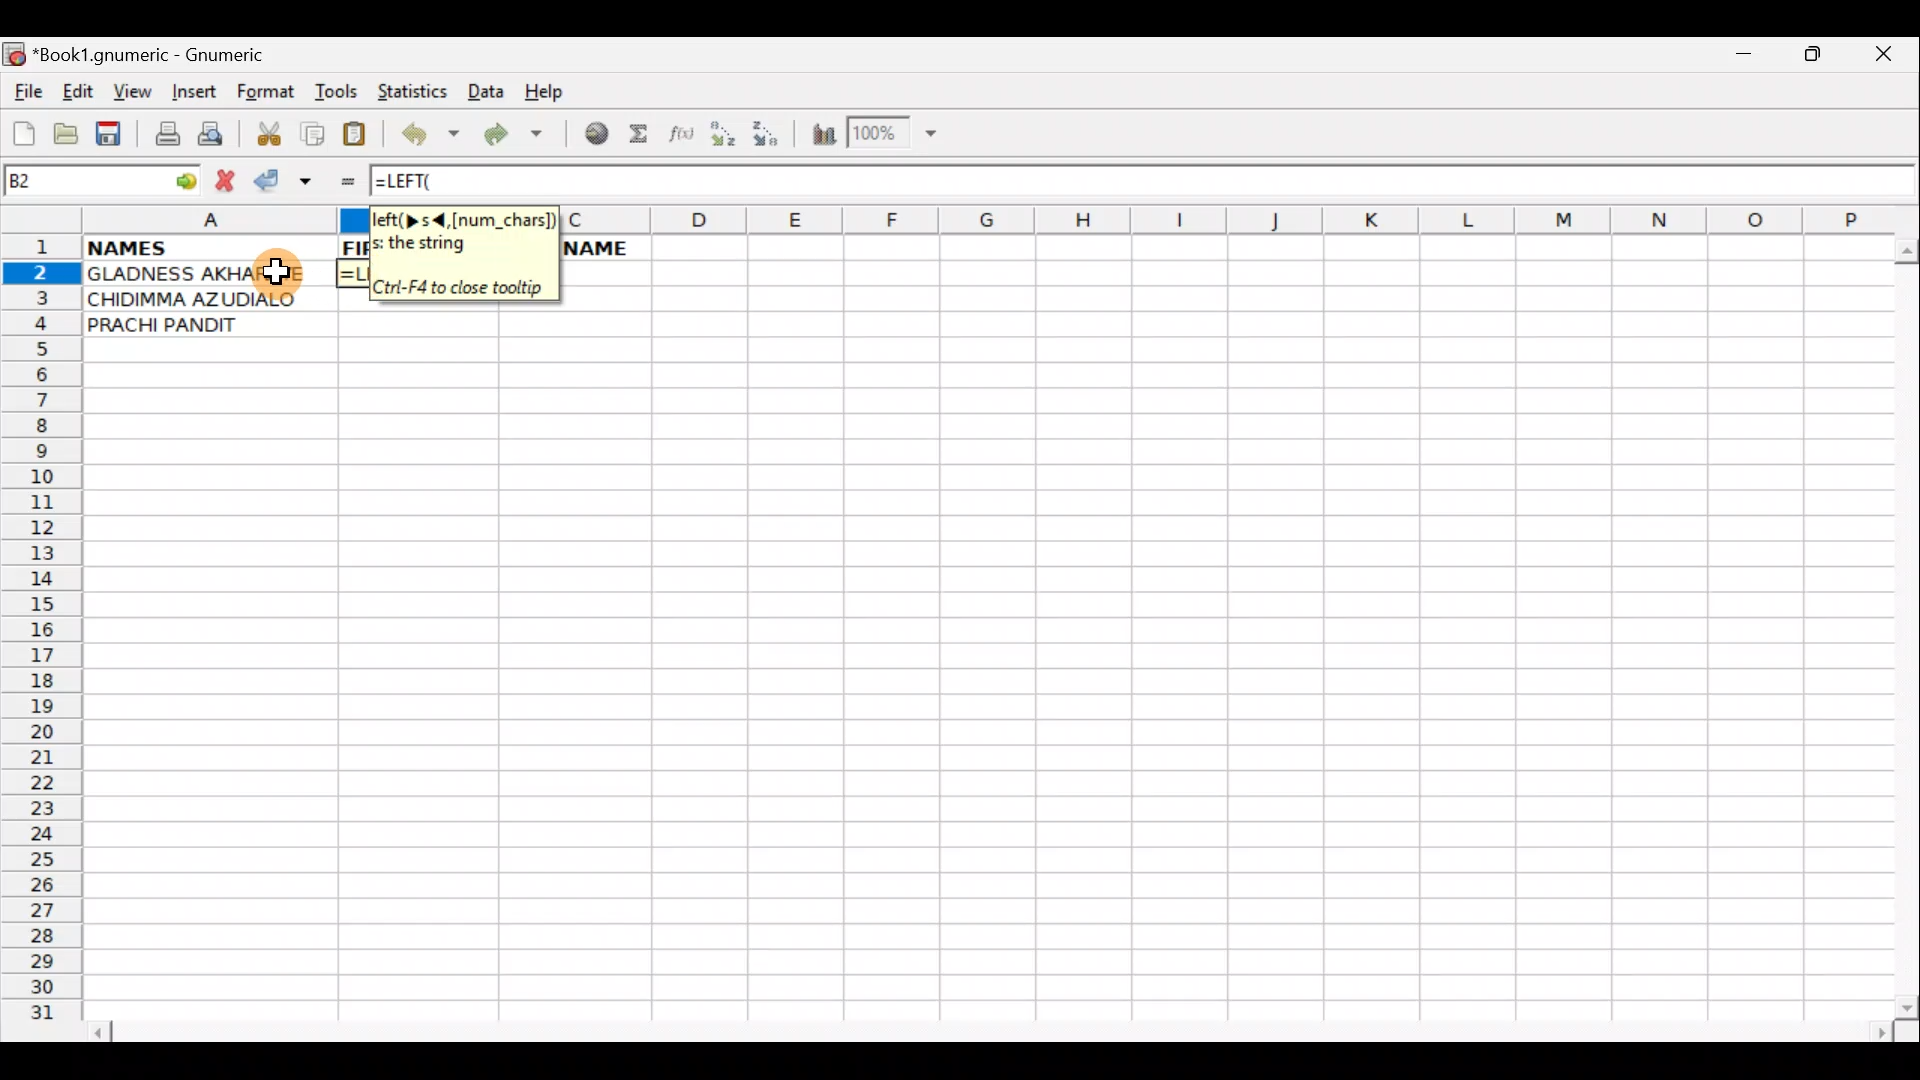 This screenshot has width=1920, height=1080. Describe the element at coordinates (14, 56) in the screenshot. I see `Gnumeric logo` at that location.